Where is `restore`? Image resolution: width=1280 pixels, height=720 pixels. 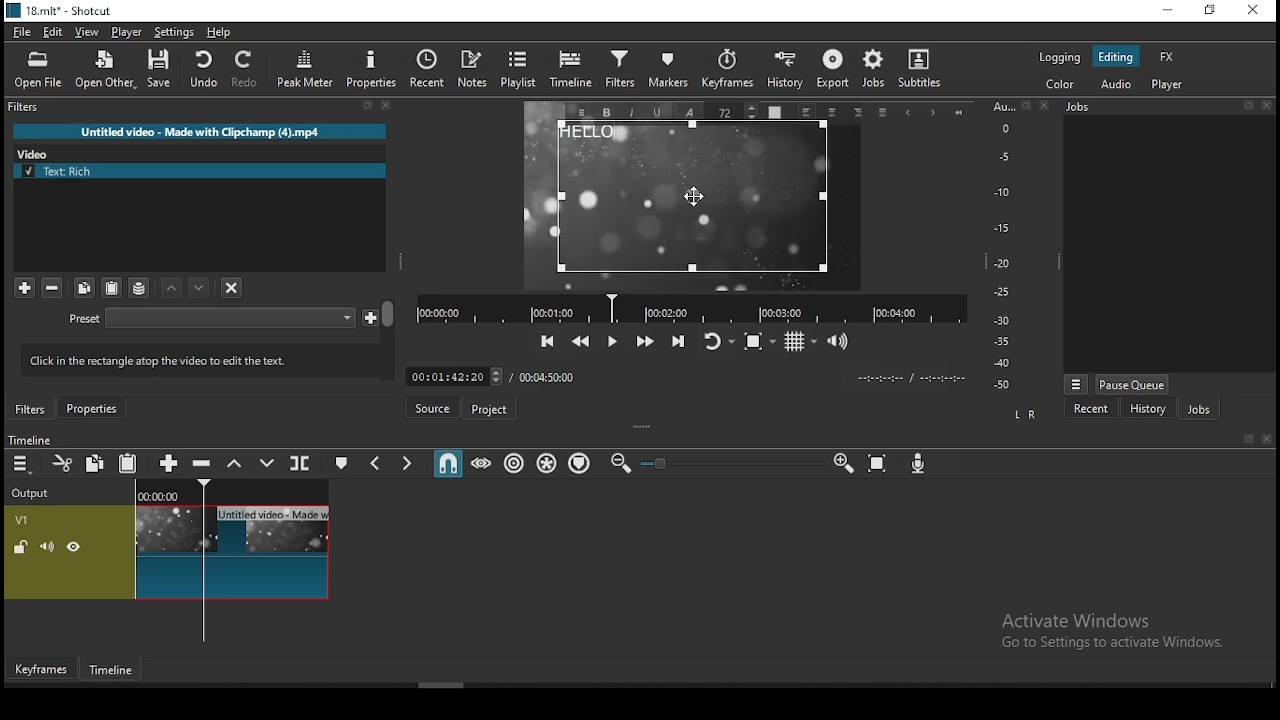
restore is located at coordinates (1212, 9).